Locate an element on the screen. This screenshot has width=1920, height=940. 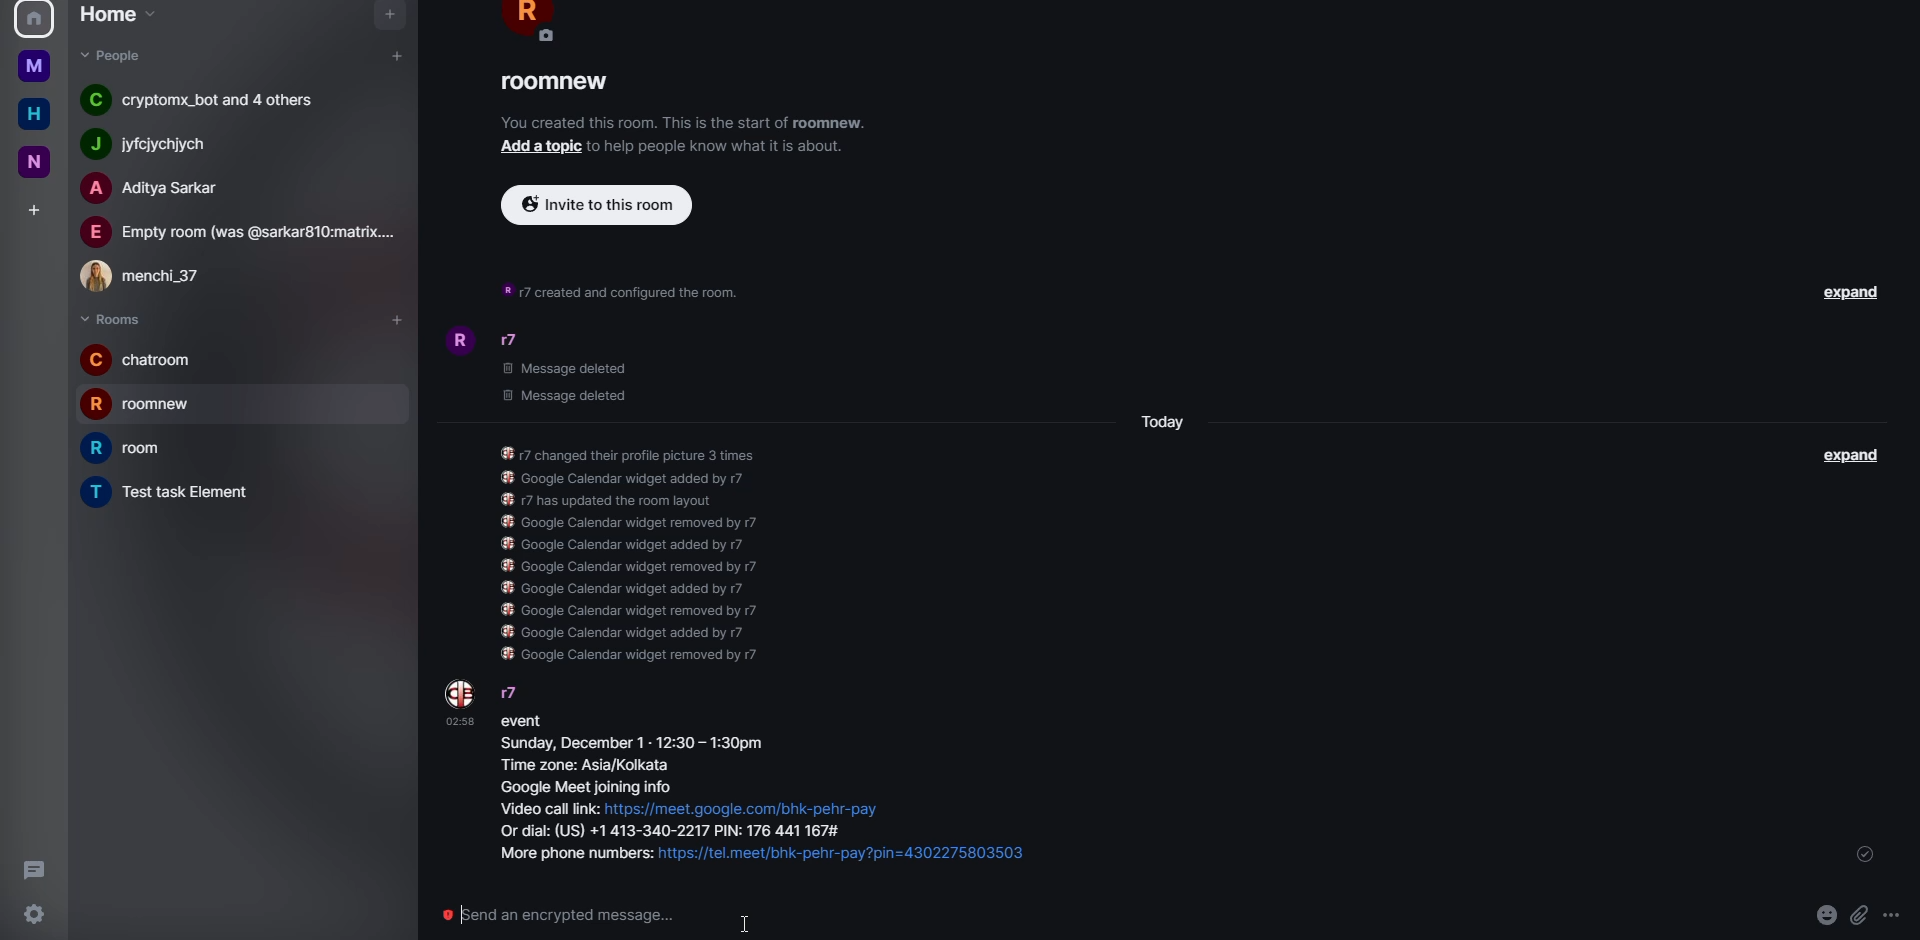
day is located at coordinates (1161, 417).